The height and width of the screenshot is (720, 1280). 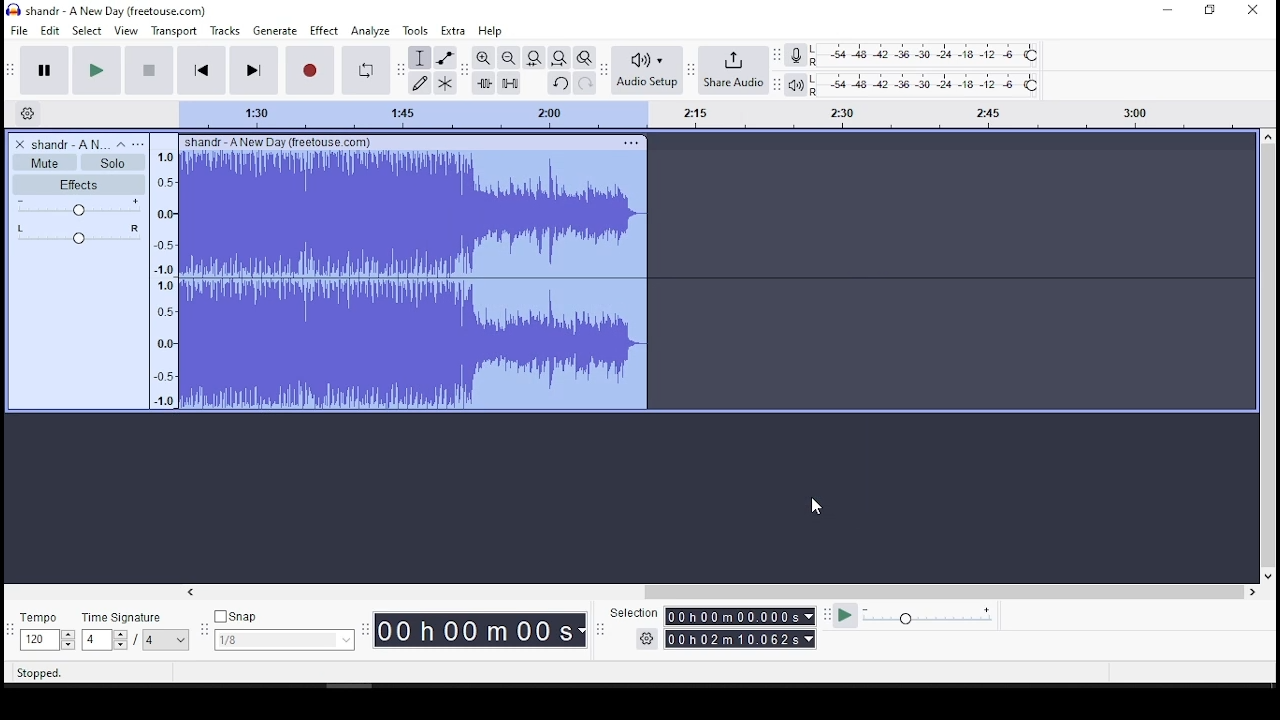 What do you see at coordinates (225, 31) in the screenshot?
I see `tracks` at bounding box center [225, 31].